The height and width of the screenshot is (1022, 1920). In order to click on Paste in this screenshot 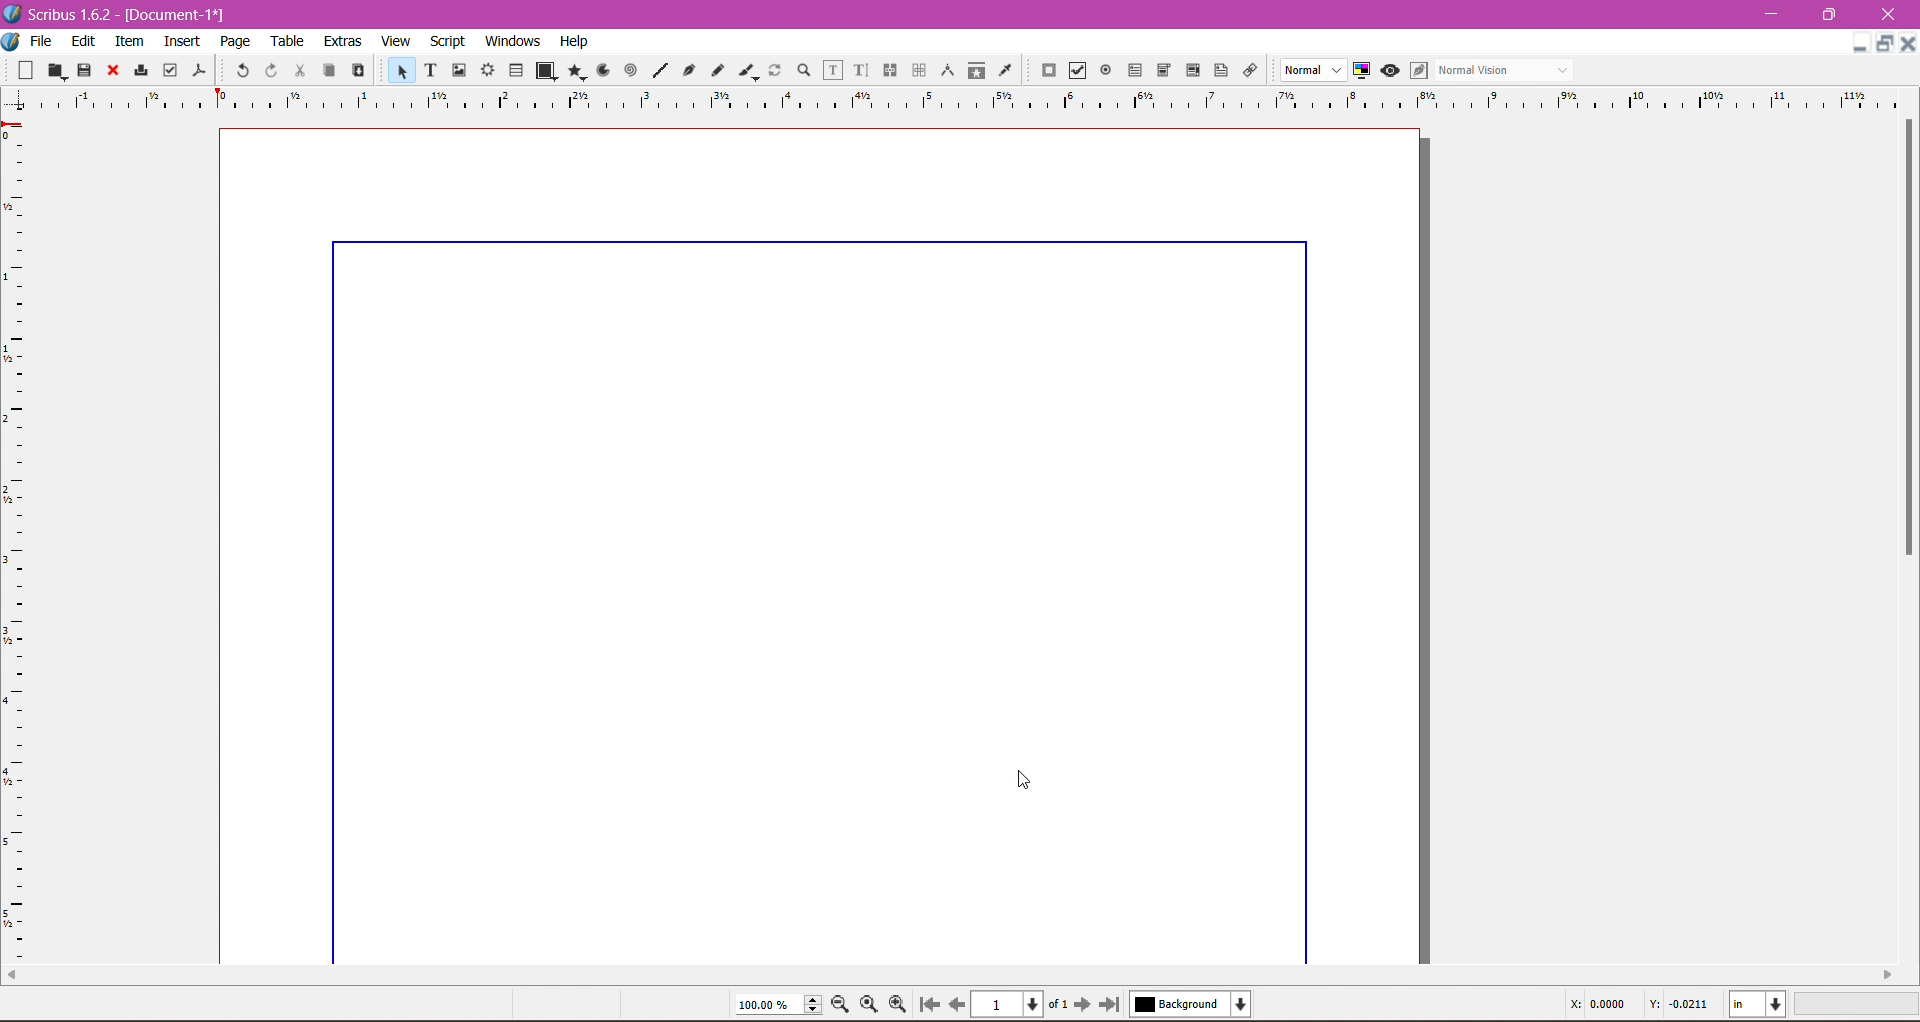, I will do `click(358, 71)`.